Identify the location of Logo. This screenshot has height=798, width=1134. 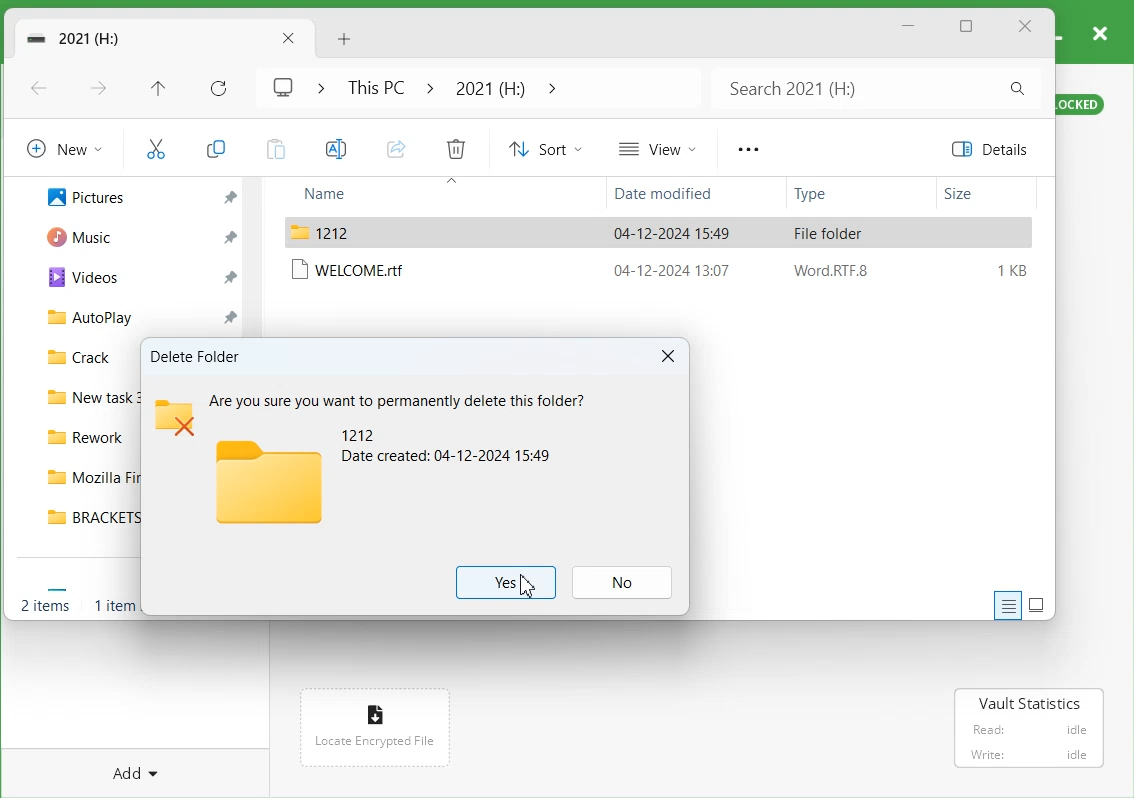
(282, 88).